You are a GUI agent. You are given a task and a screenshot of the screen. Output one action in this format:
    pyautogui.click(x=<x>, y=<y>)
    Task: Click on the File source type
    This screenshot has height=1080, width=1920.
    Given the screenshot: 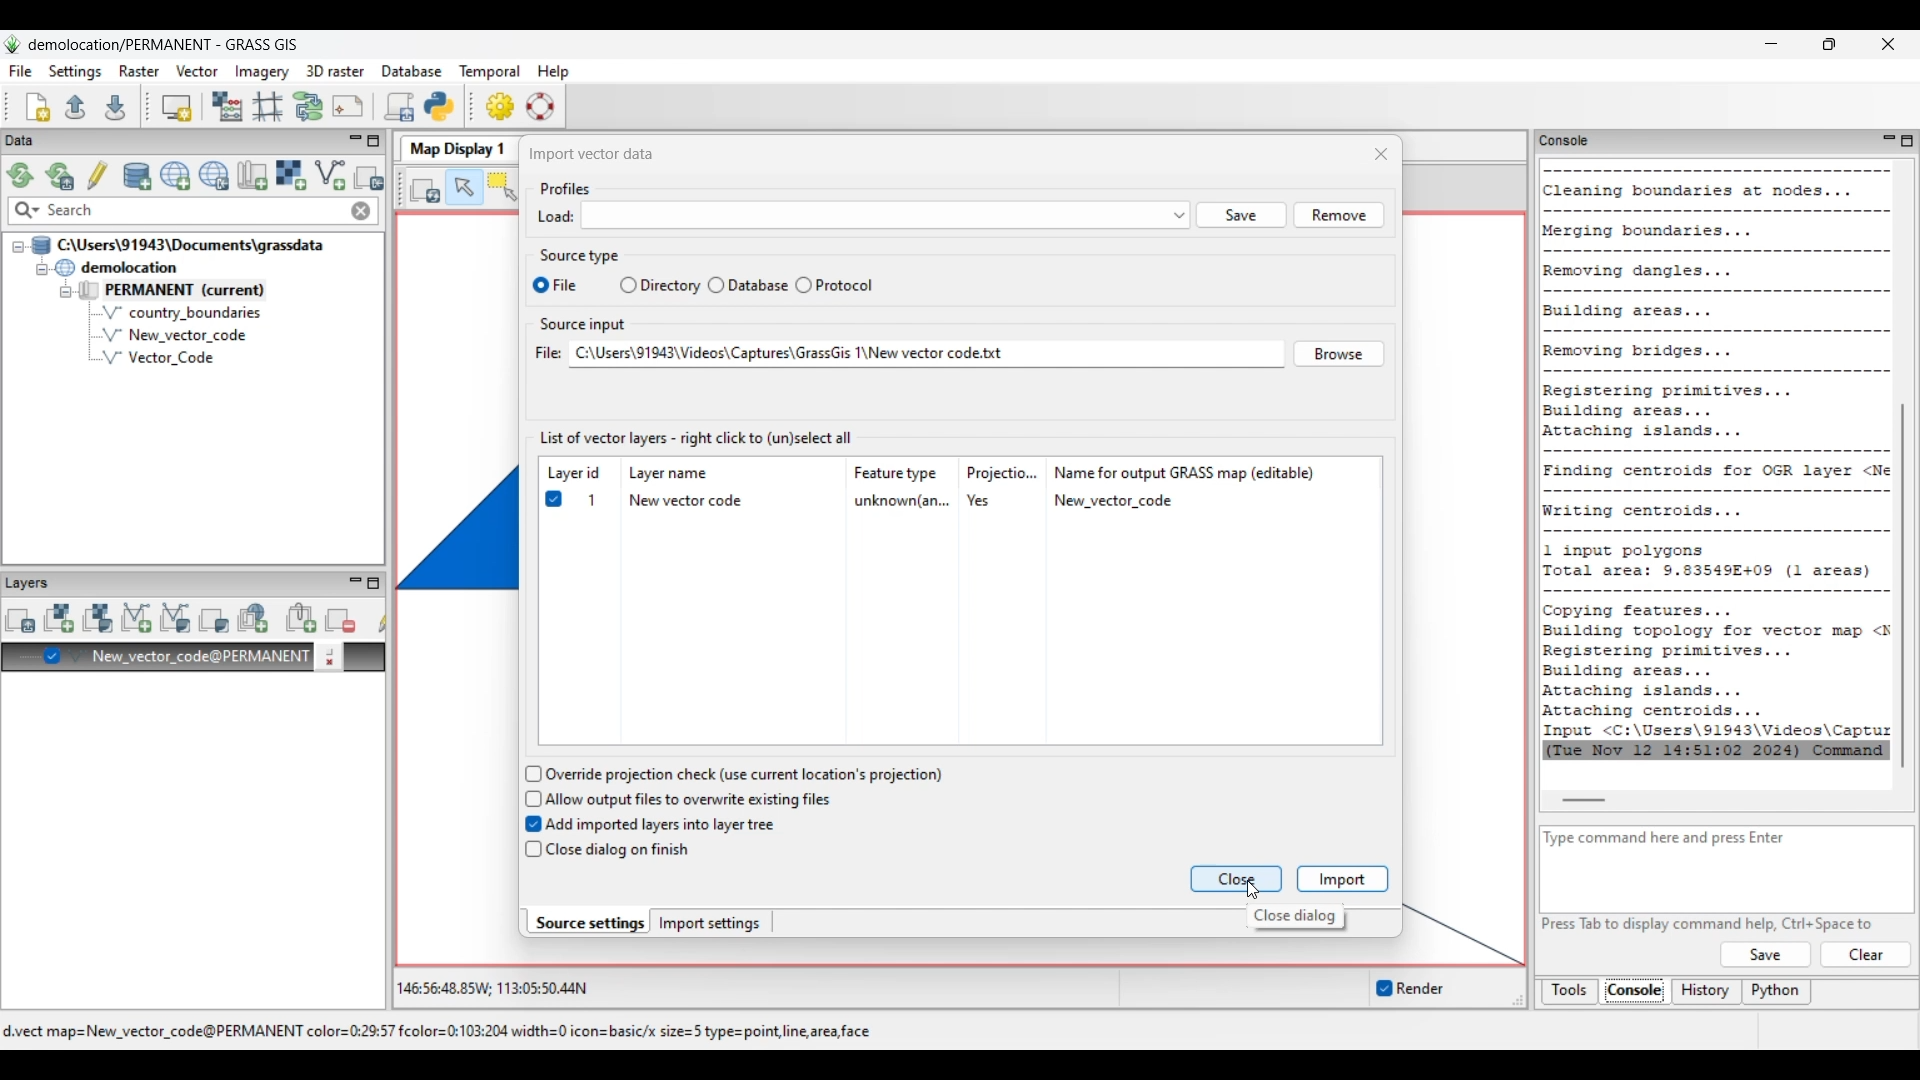 What is the action you would take?
    pyautogui.click(x=574, y=286)
    